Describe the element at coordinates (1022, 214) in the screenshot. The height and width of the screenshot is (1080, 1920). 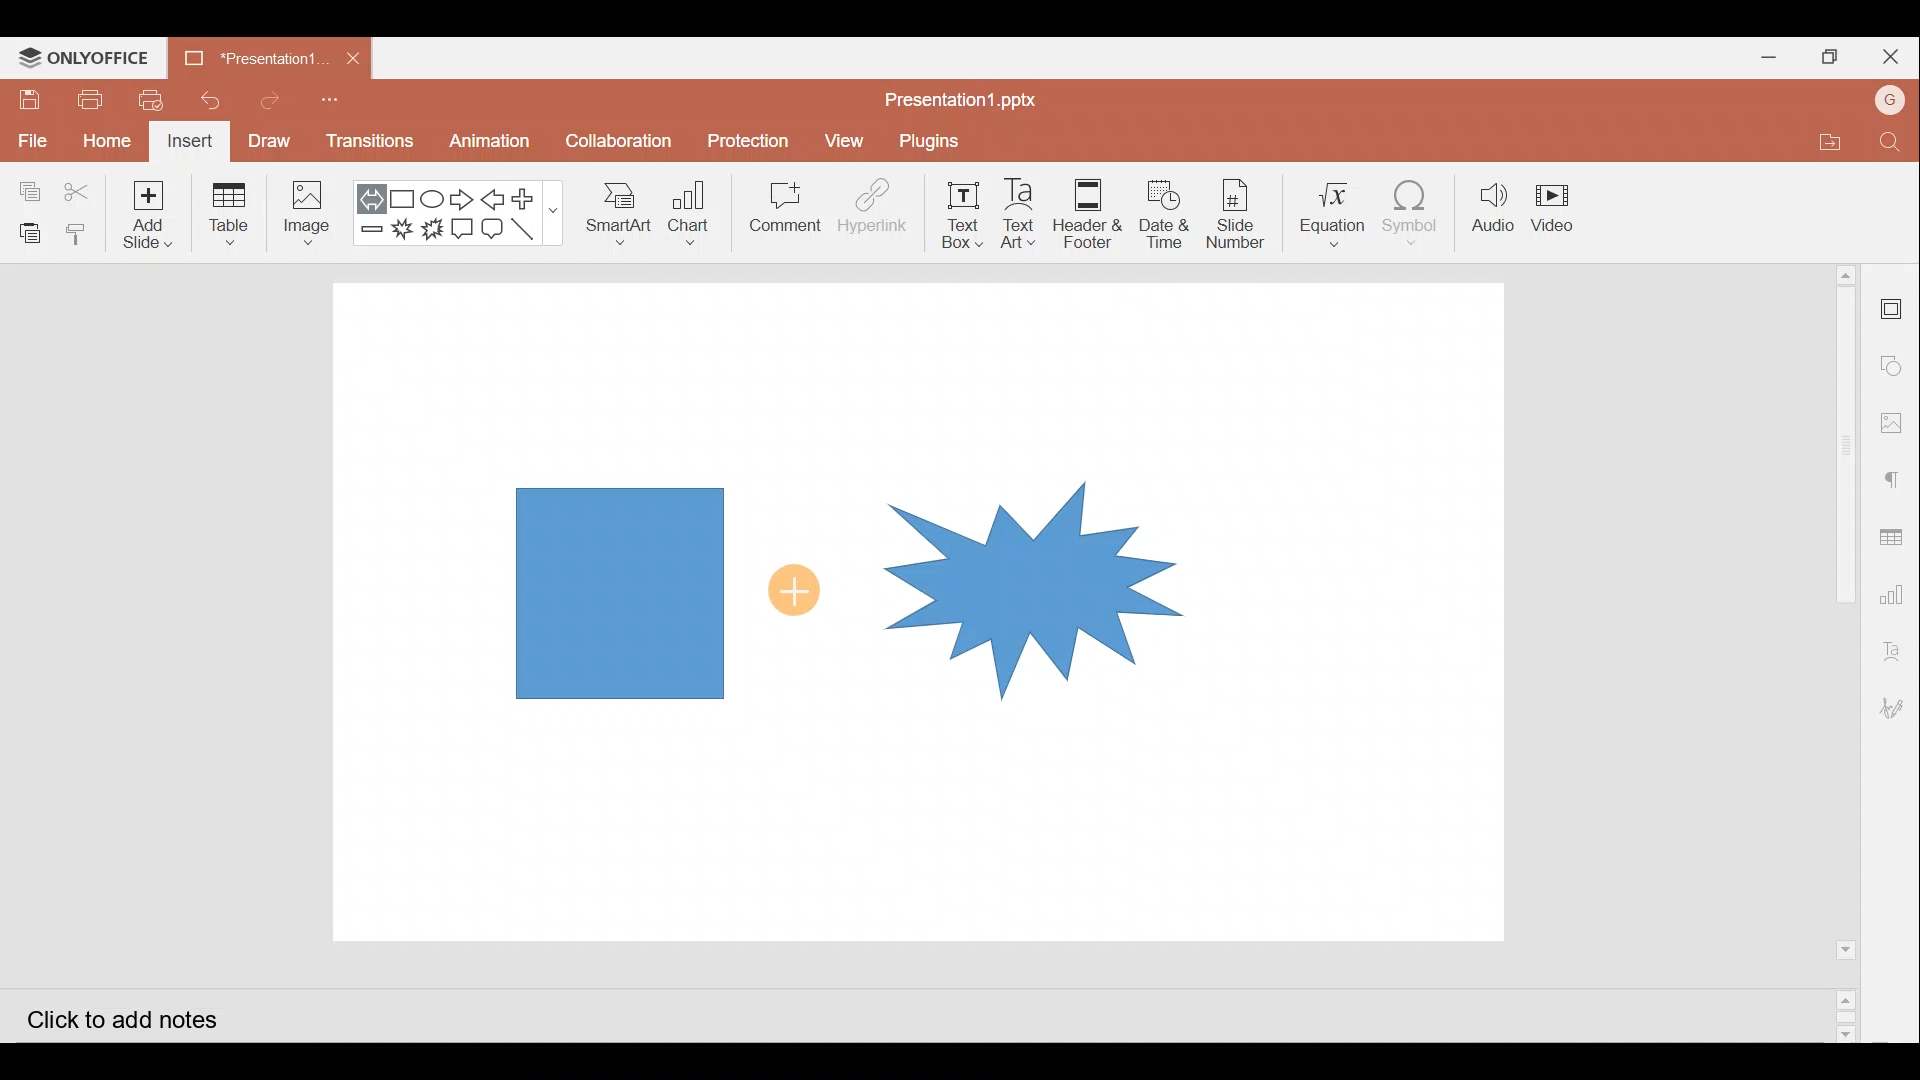
I see `Text Art` at that location.